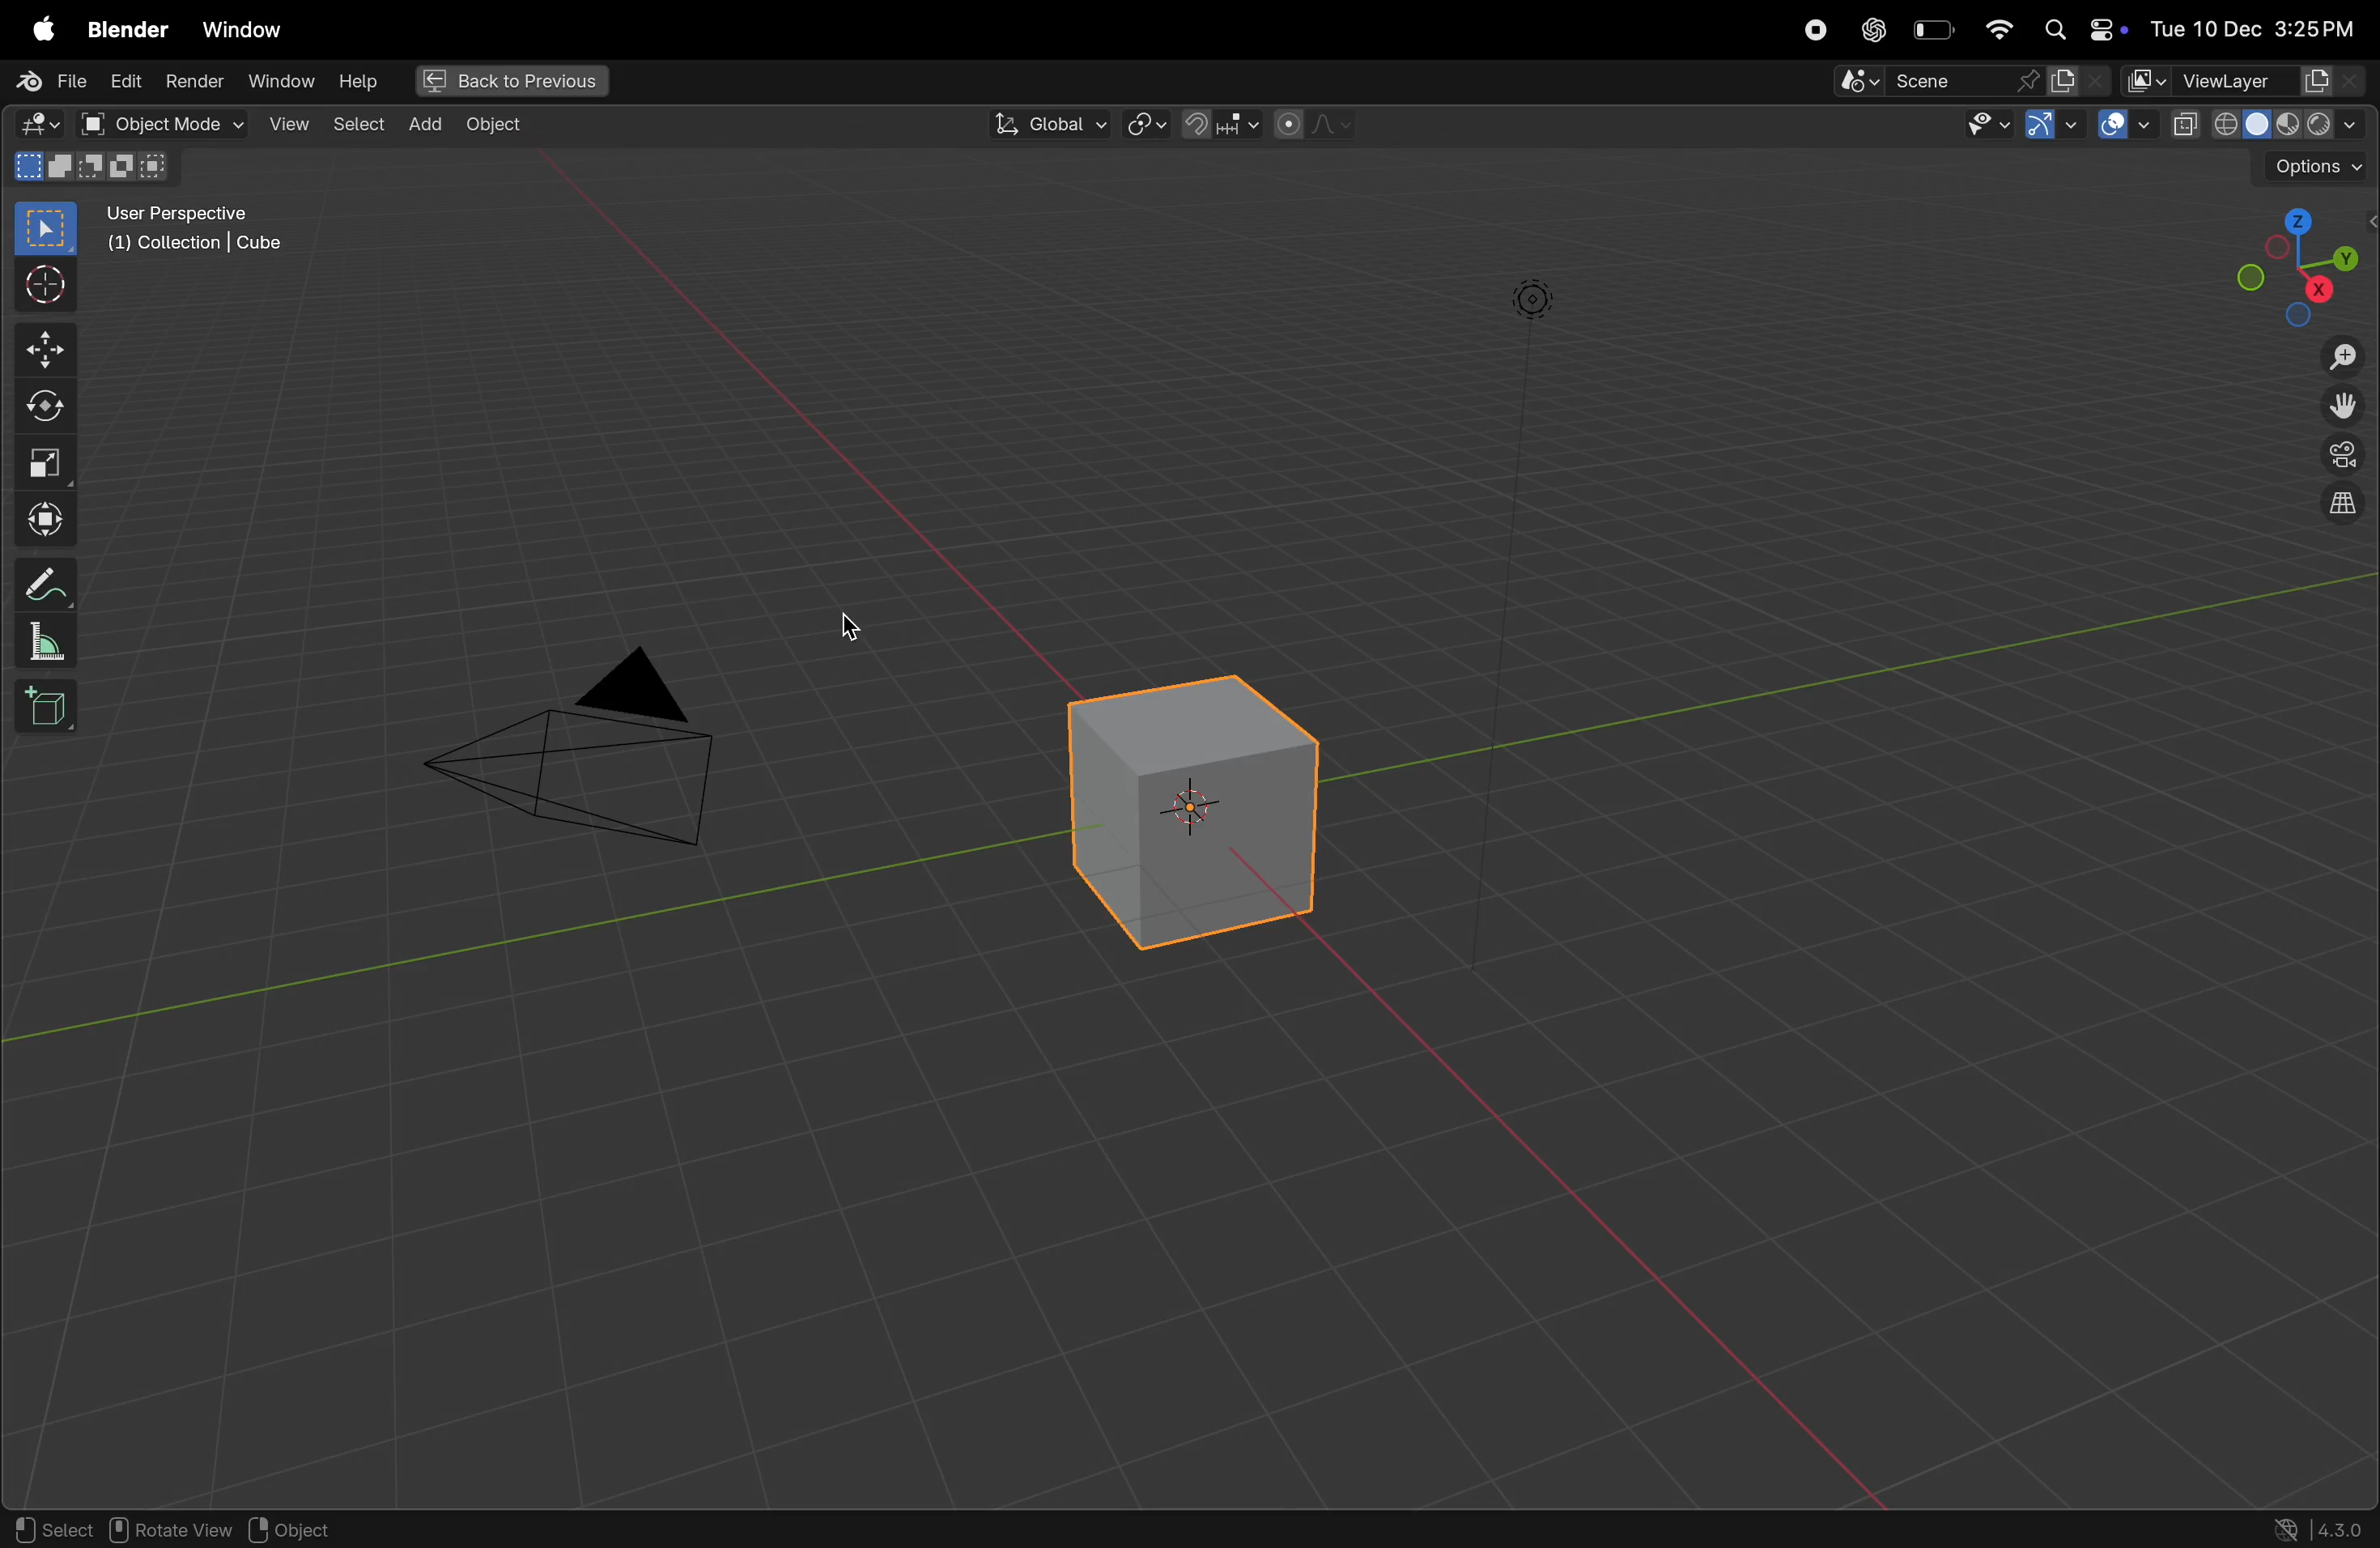  Describe the element at coordinates (2244, 79) in the screenshot. I see `View layer` at that location.